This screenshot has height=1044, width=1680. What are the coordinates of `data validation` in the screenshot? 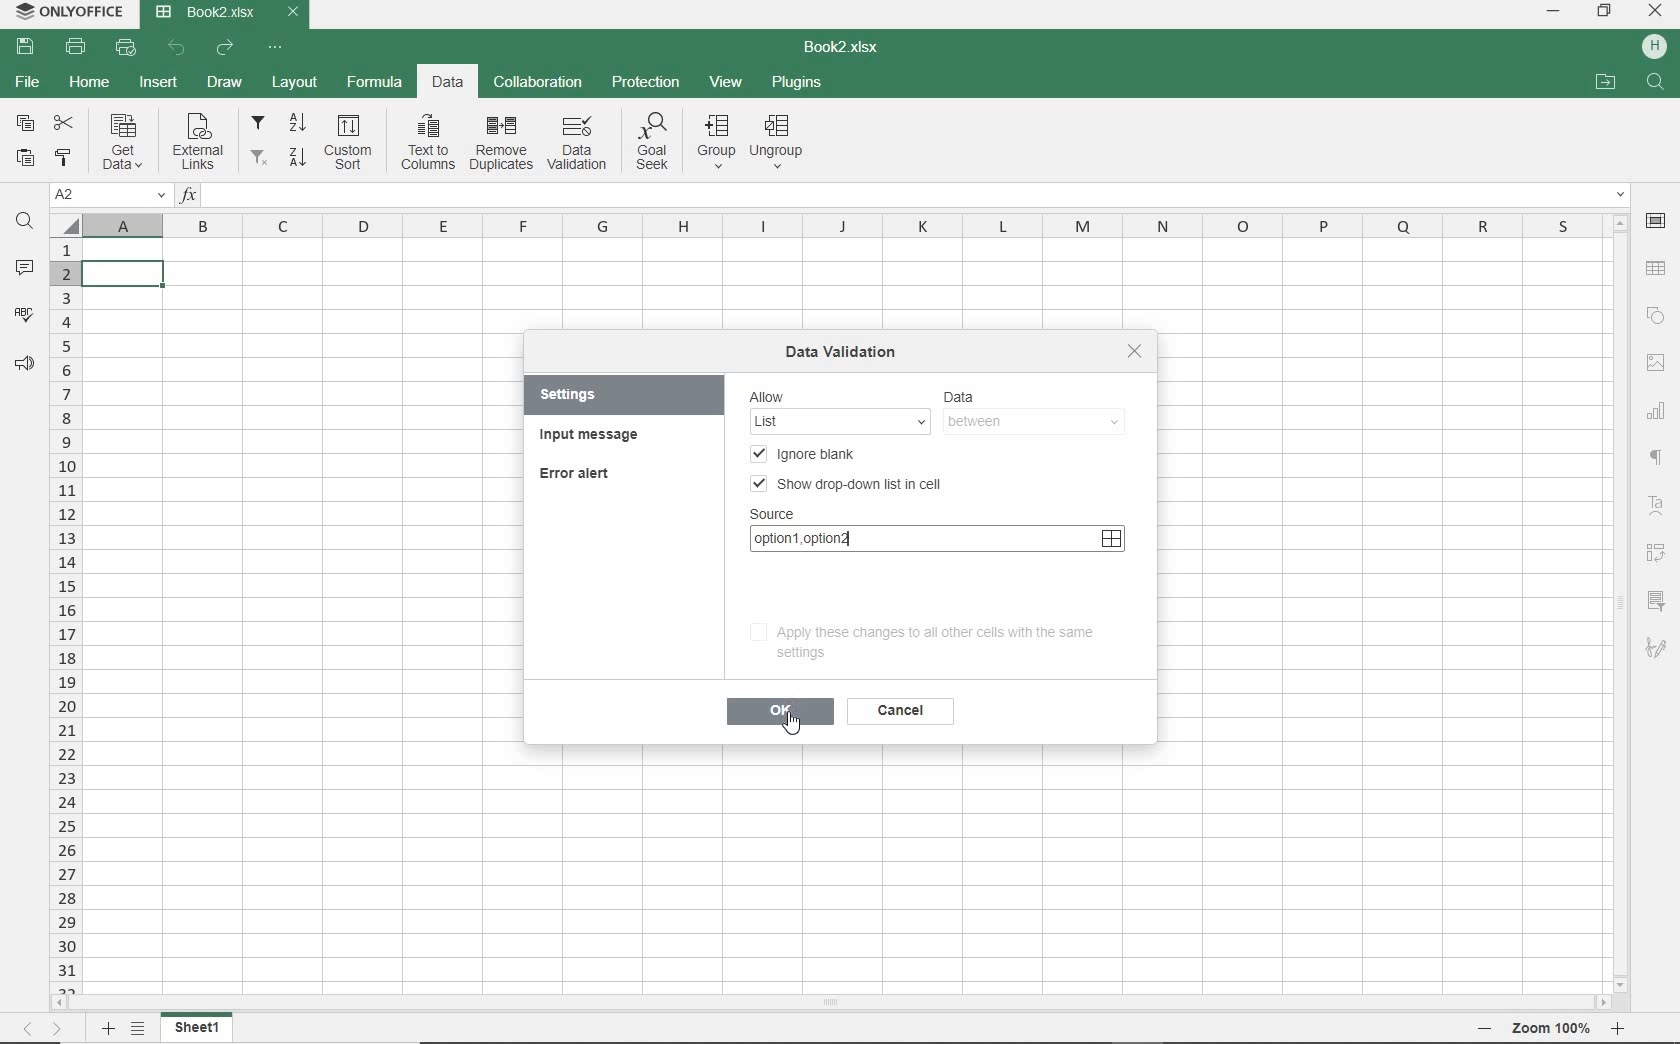 It's located at (577, 141).